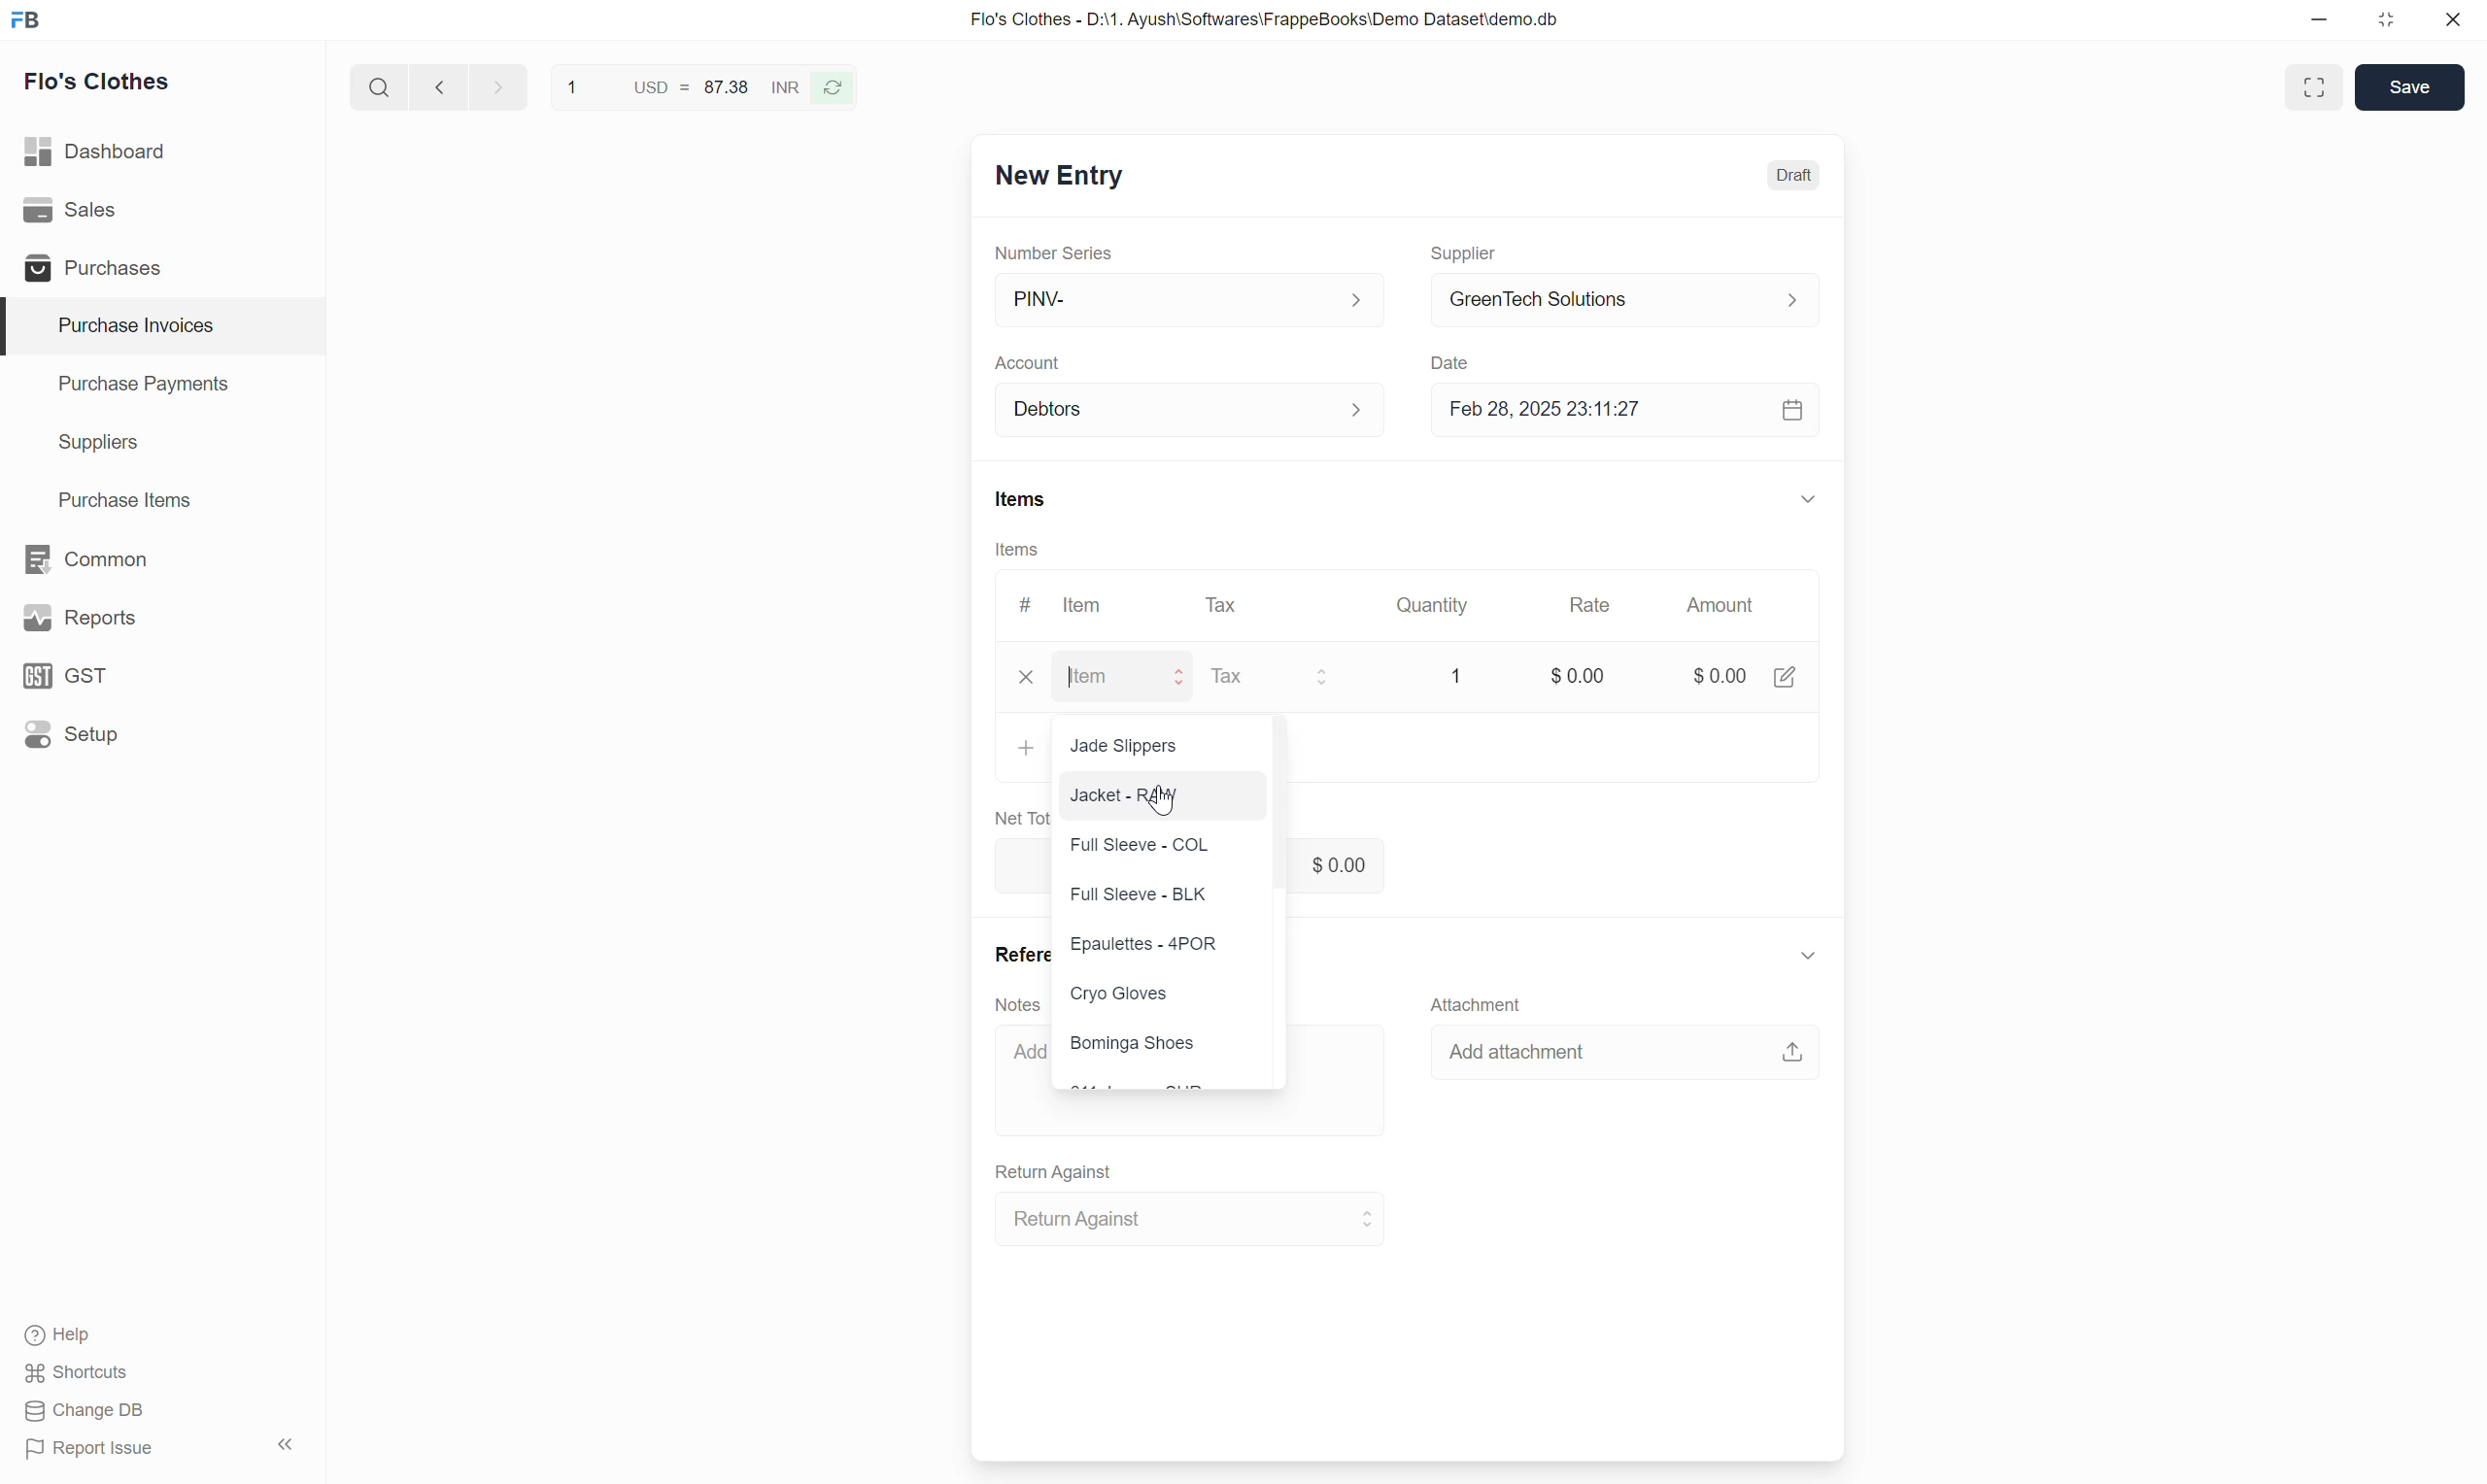 This screenshot has height=1484, width=2487. I want to click on Search, so click(380, 86).